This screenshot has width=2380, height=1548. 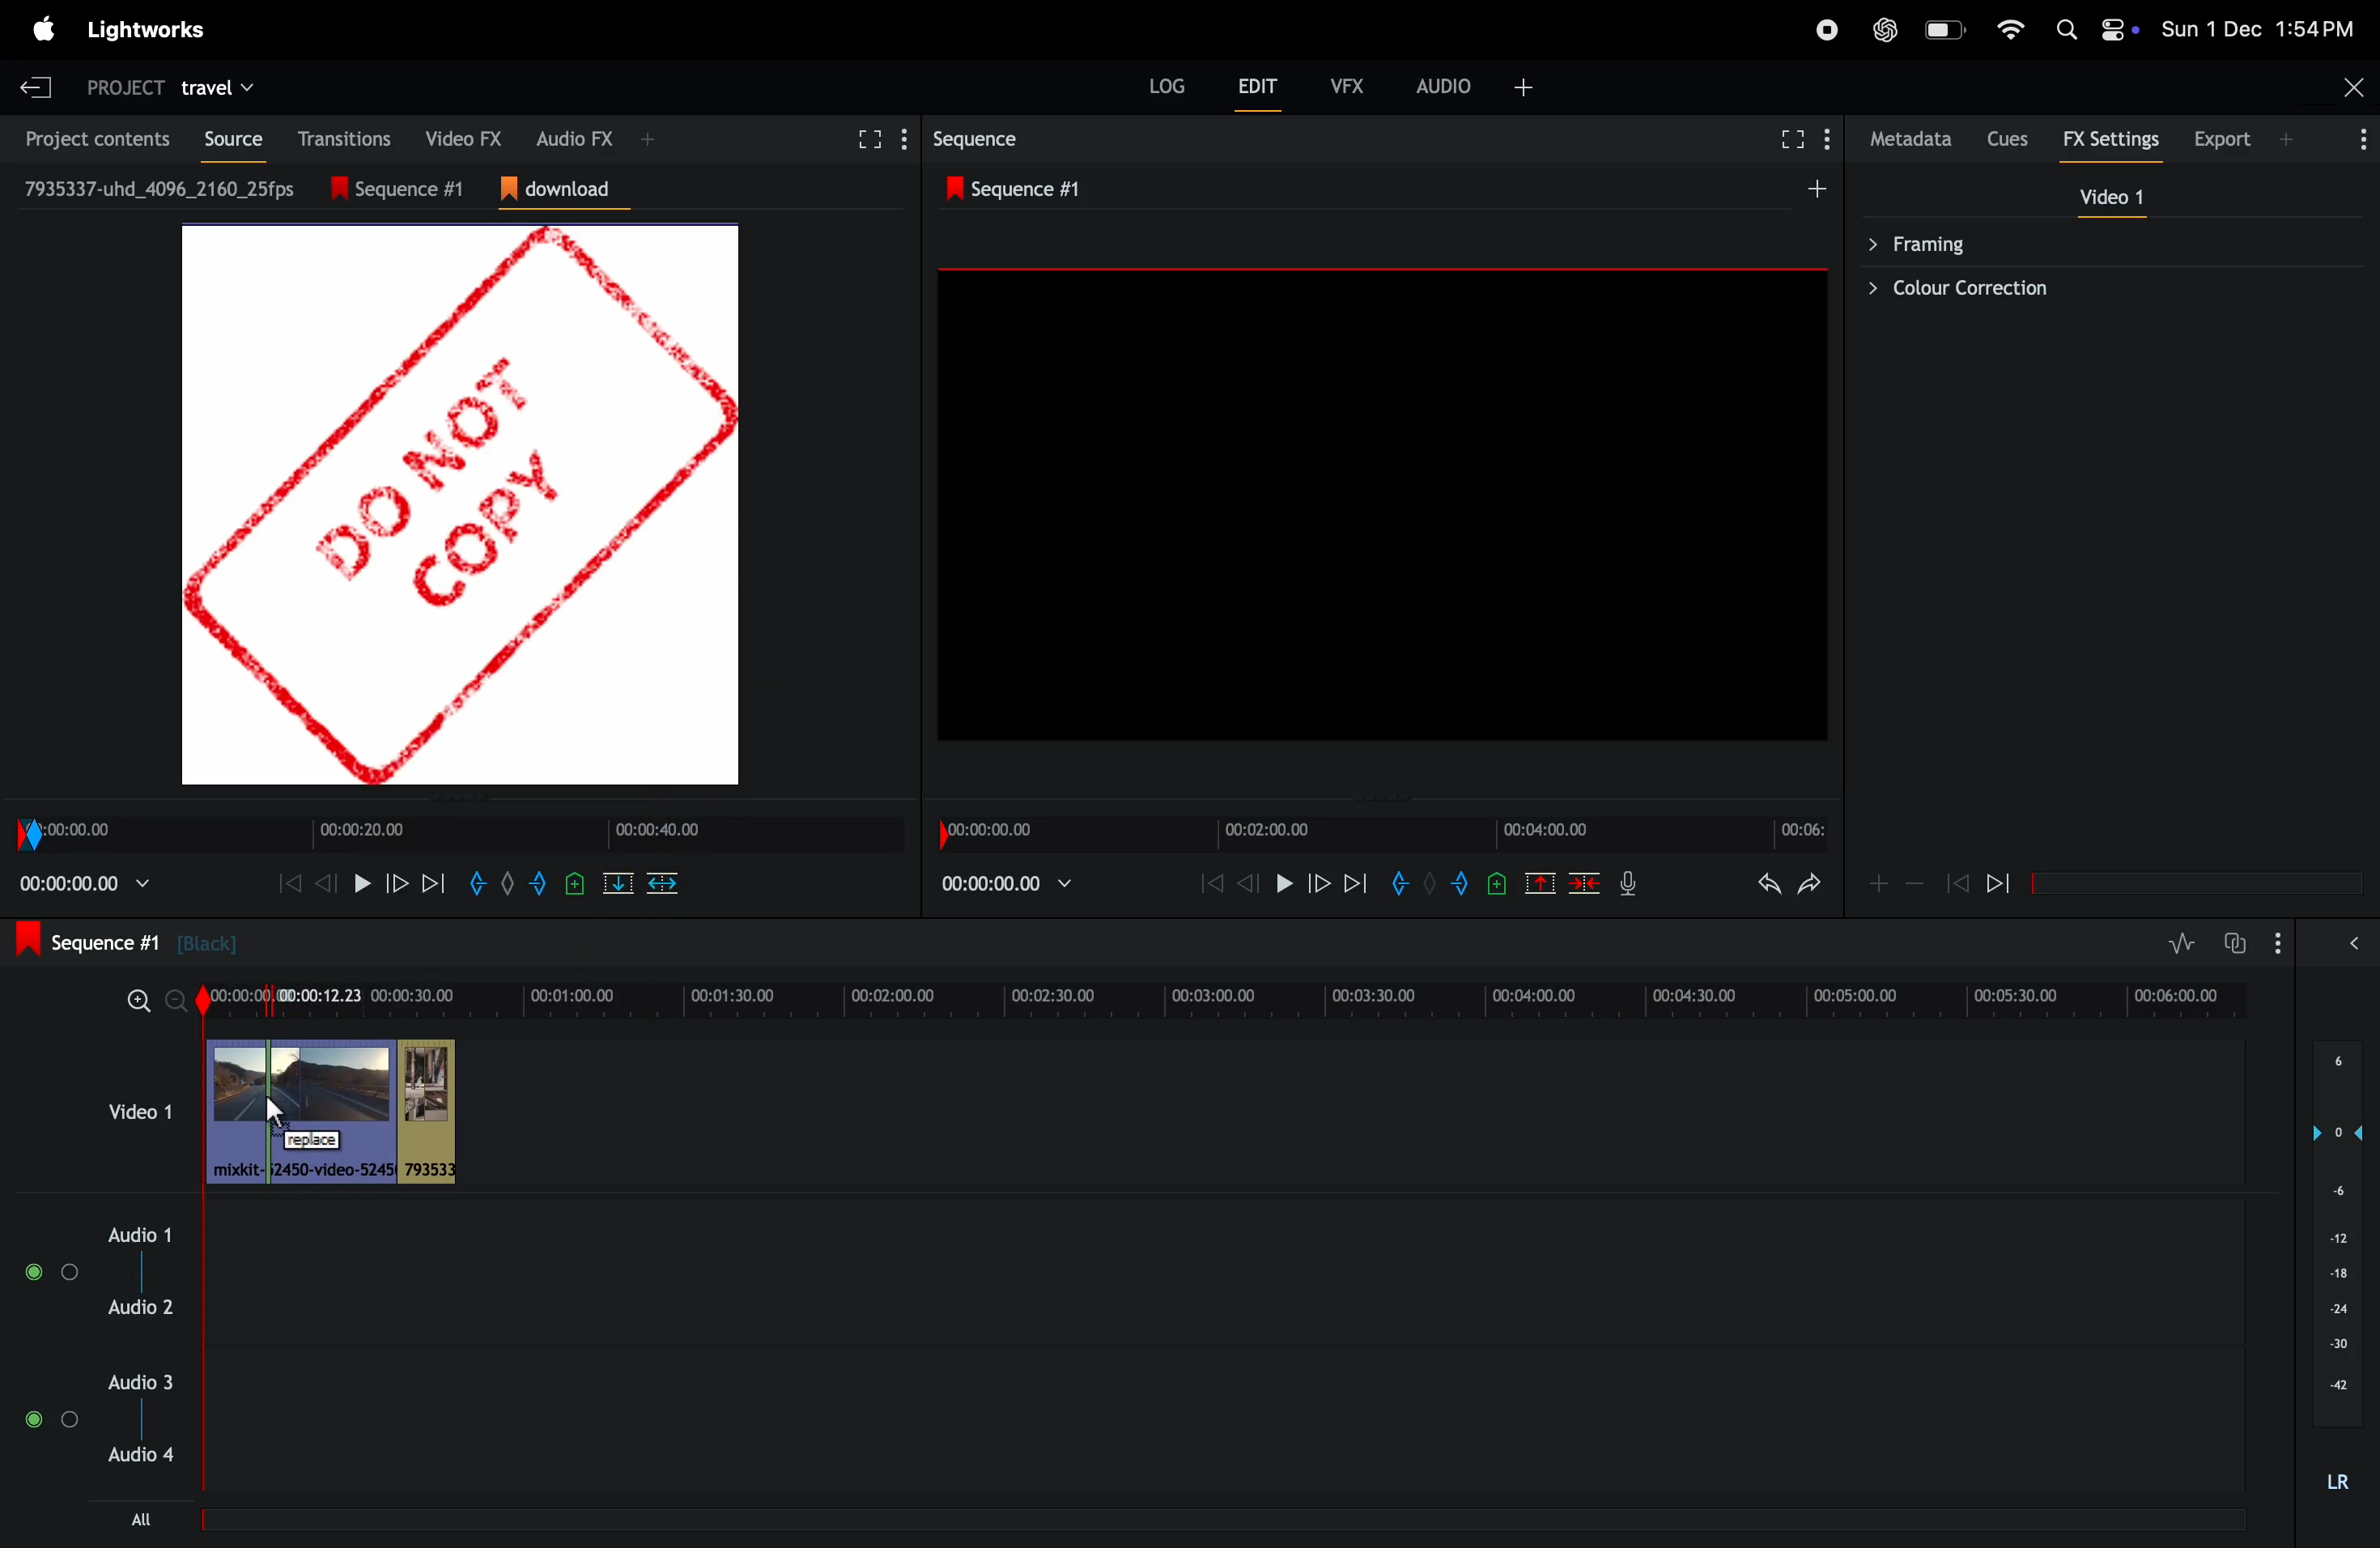 I want to click on Horizontal slide bar, so click(x=2197, y=884).